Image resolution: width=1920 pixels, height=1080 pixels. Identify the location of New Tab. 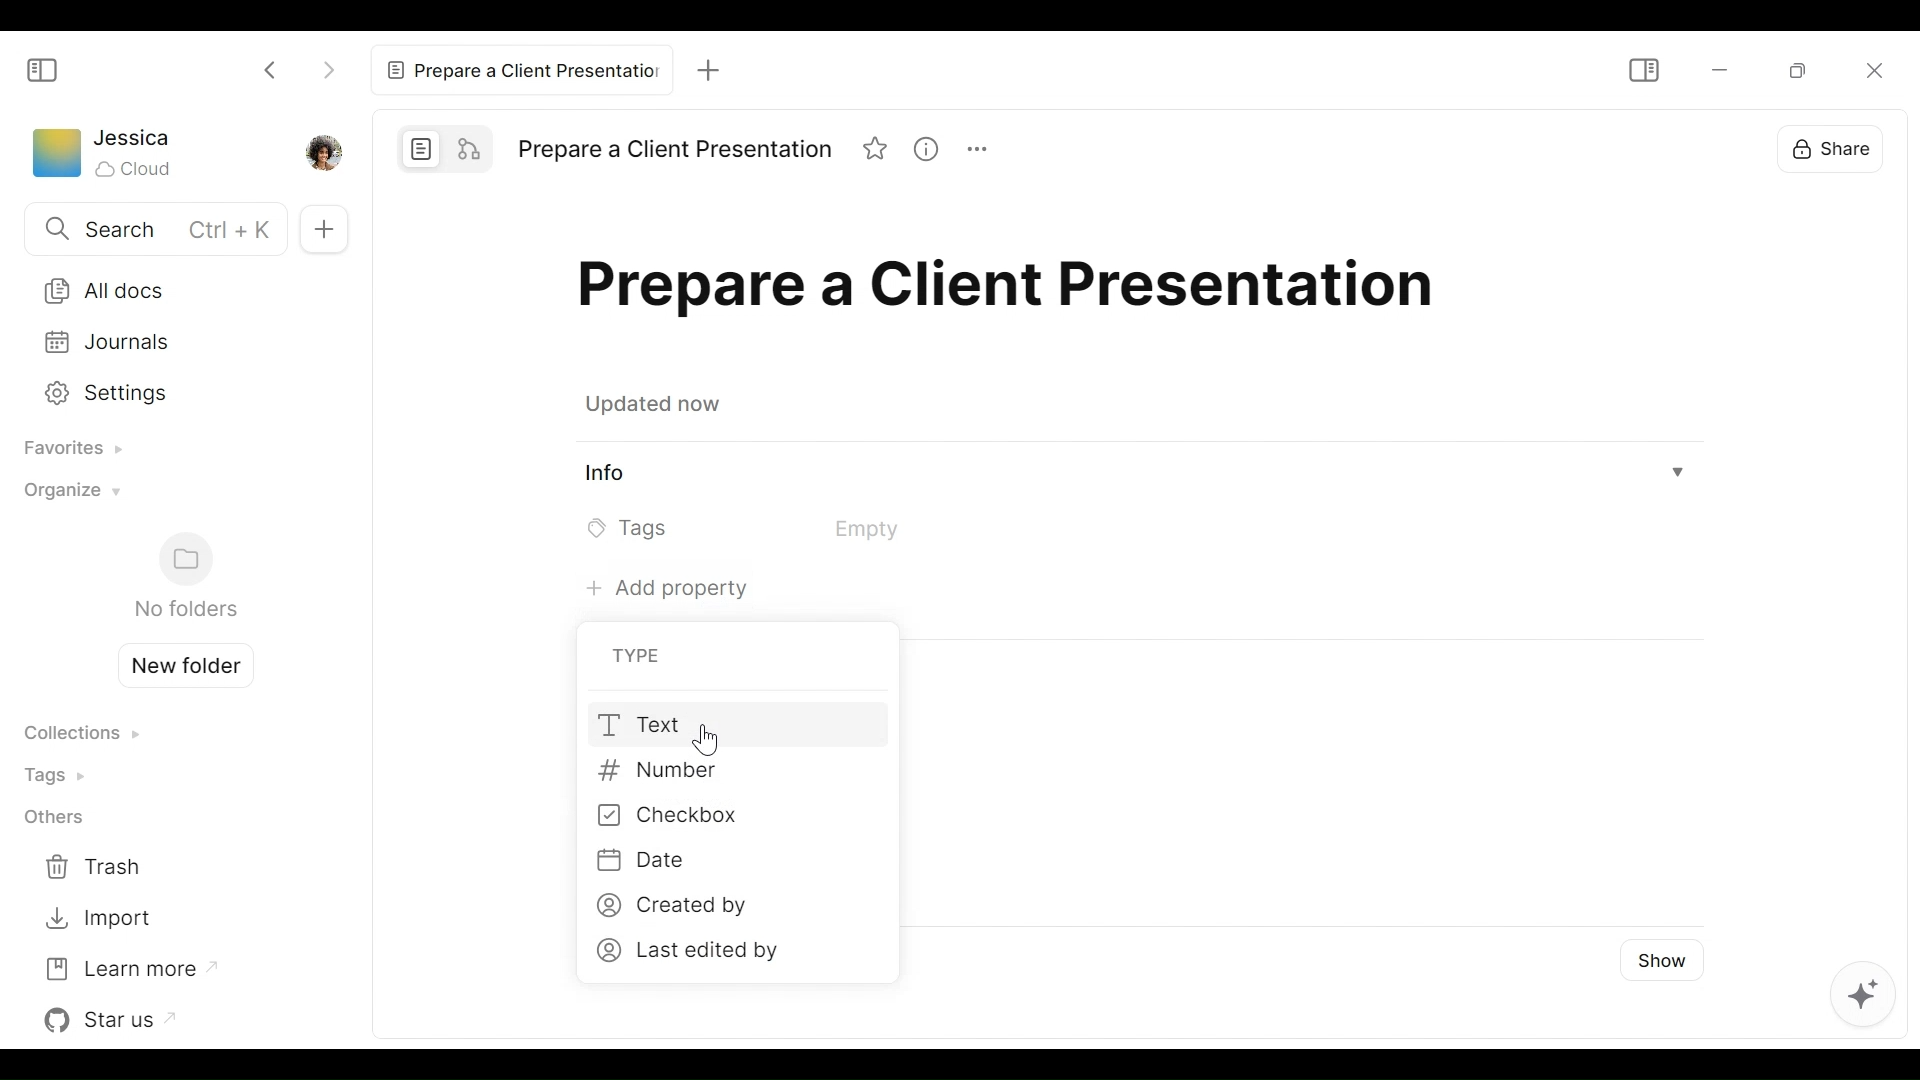
(714, 69).